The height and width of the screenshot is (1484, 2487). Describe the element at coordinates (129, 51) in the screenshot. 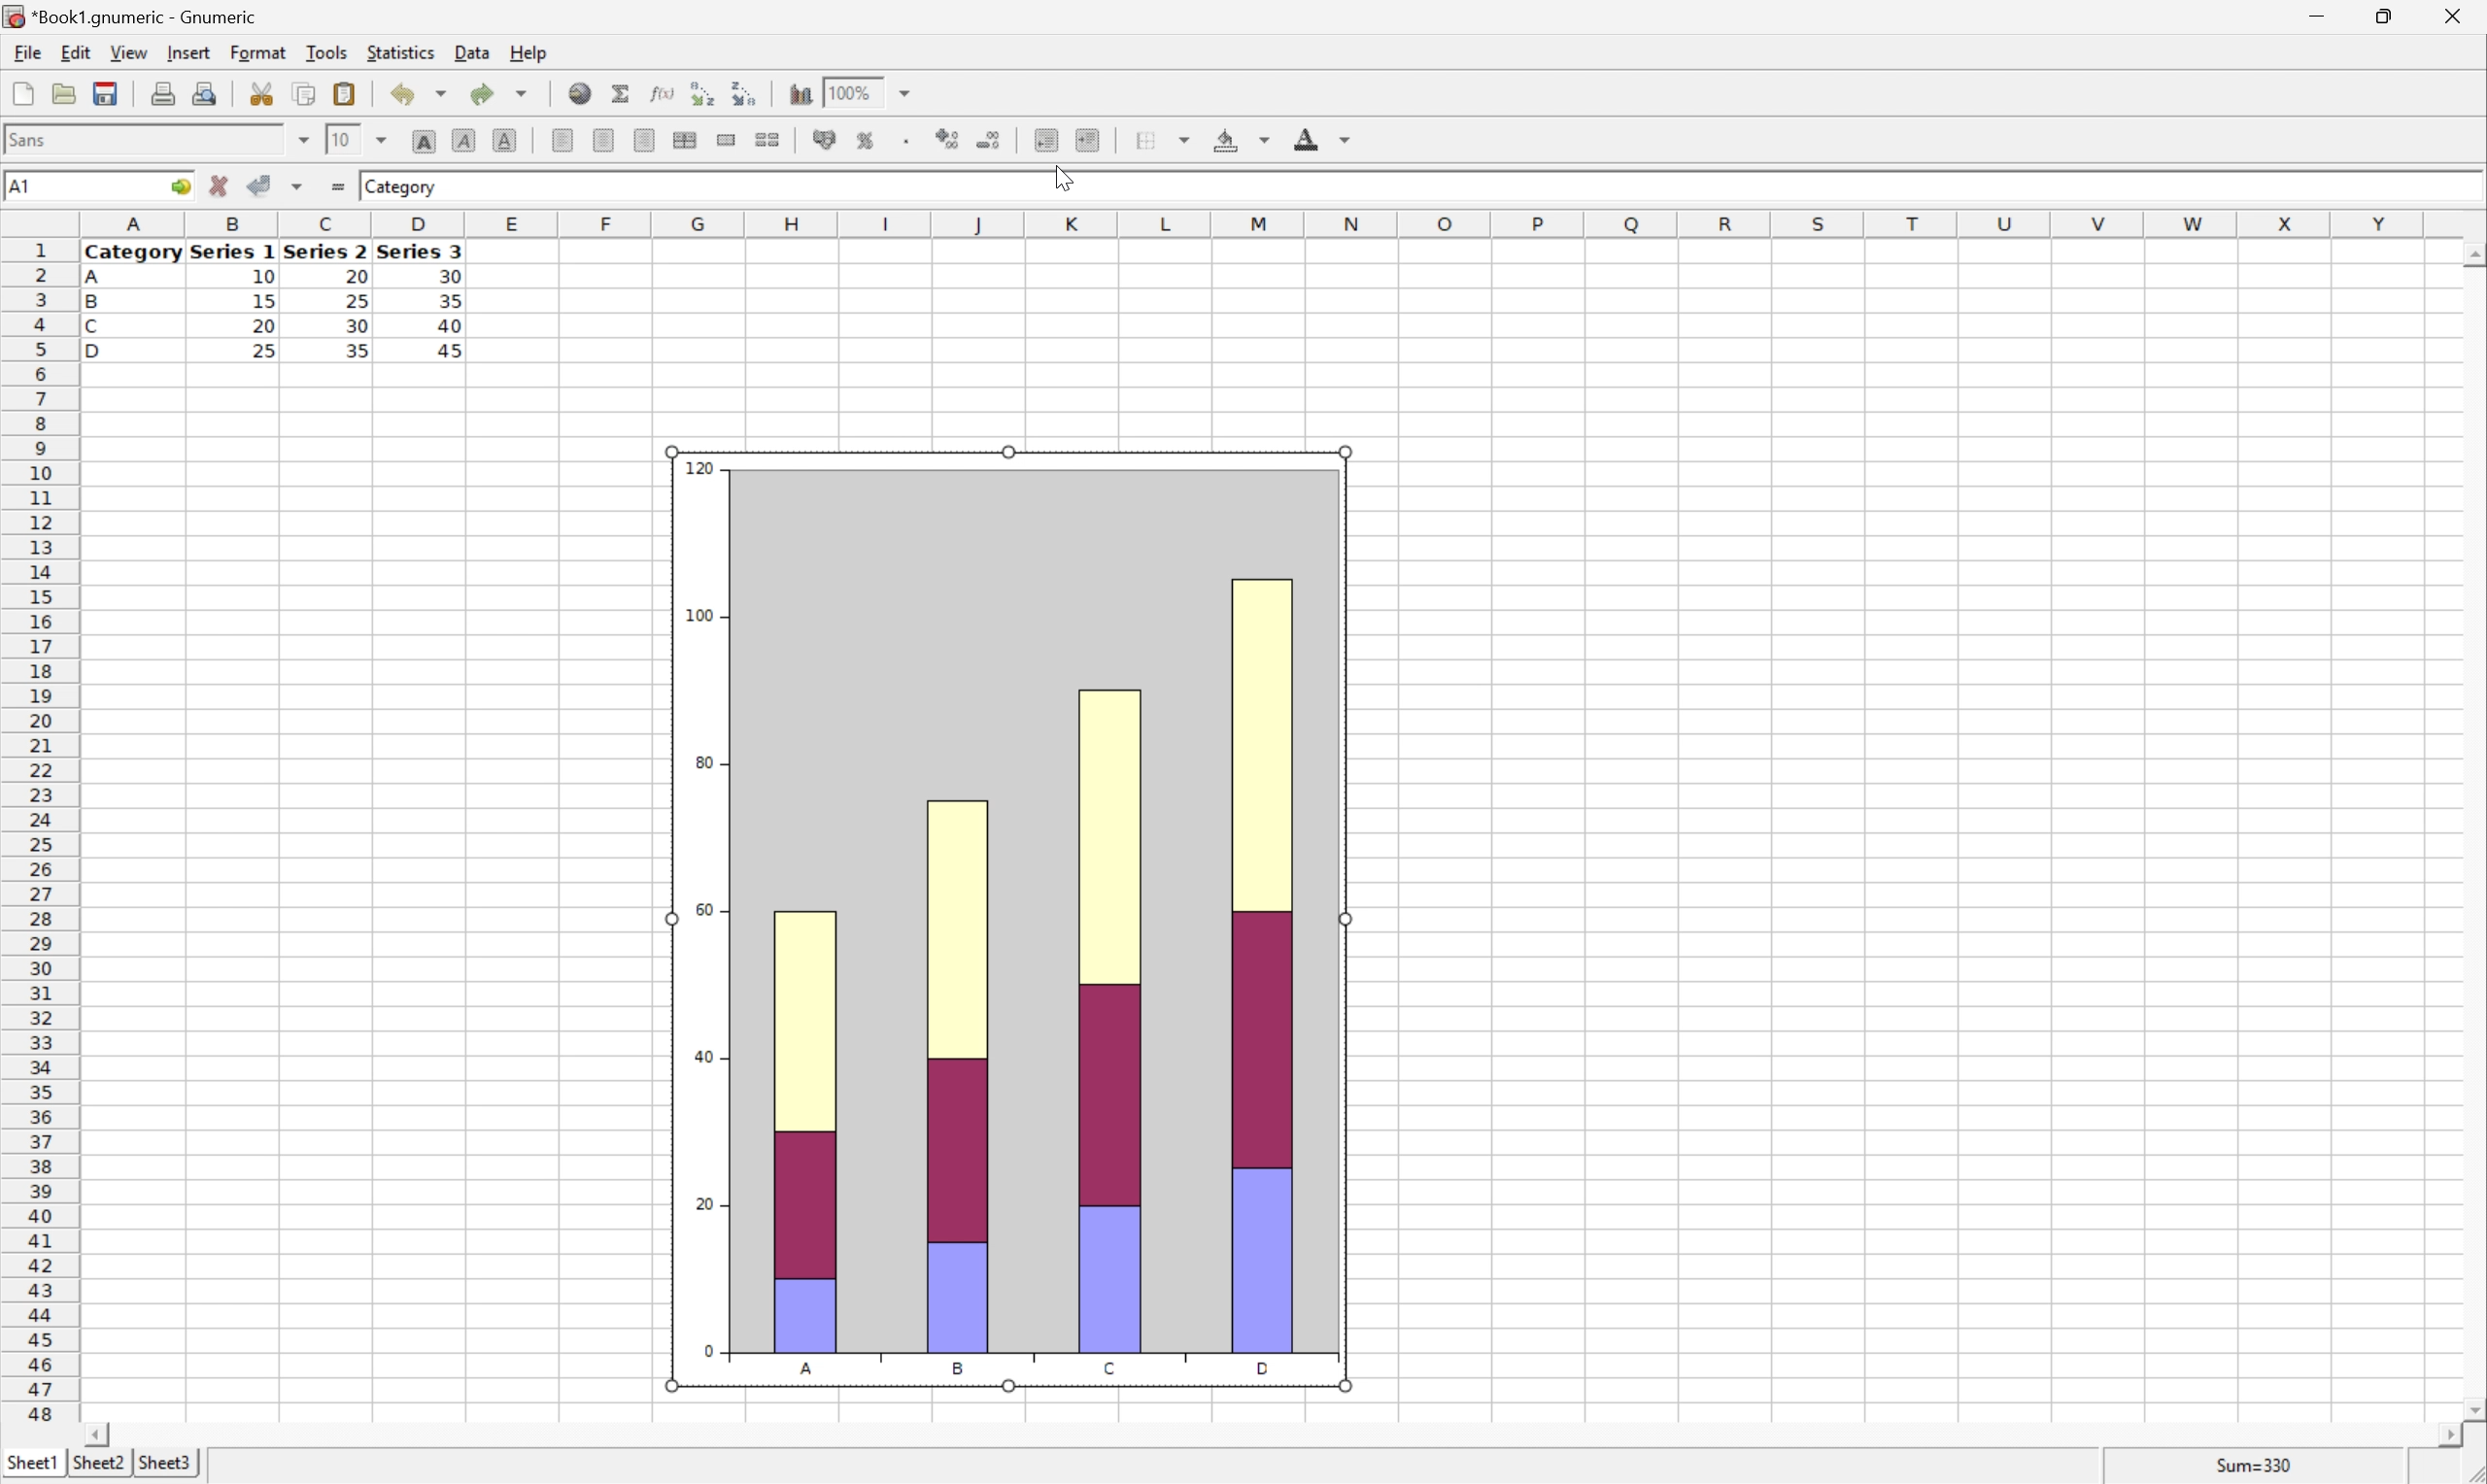

I see `View` at that location.